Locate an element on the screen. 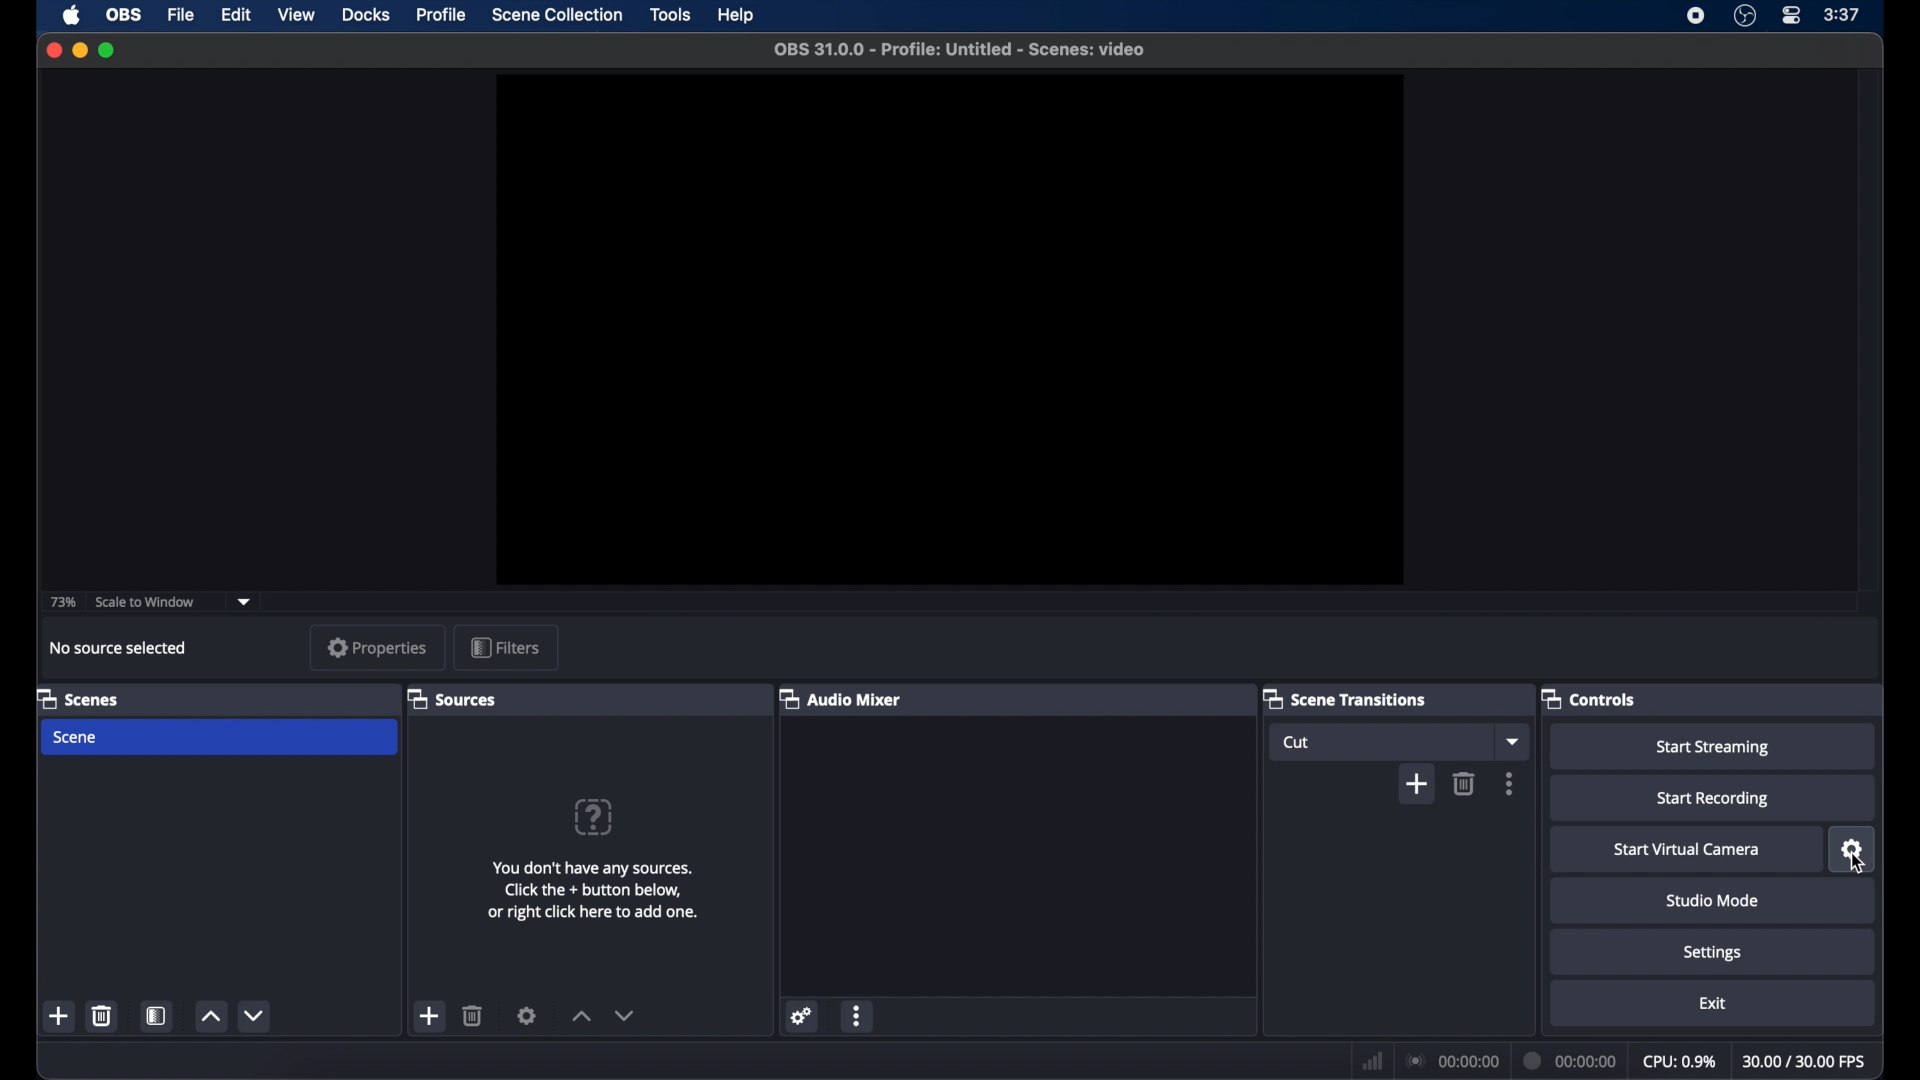 This screenshot has width=1920, height=1080. delete is located at coordinates (102, 1015).